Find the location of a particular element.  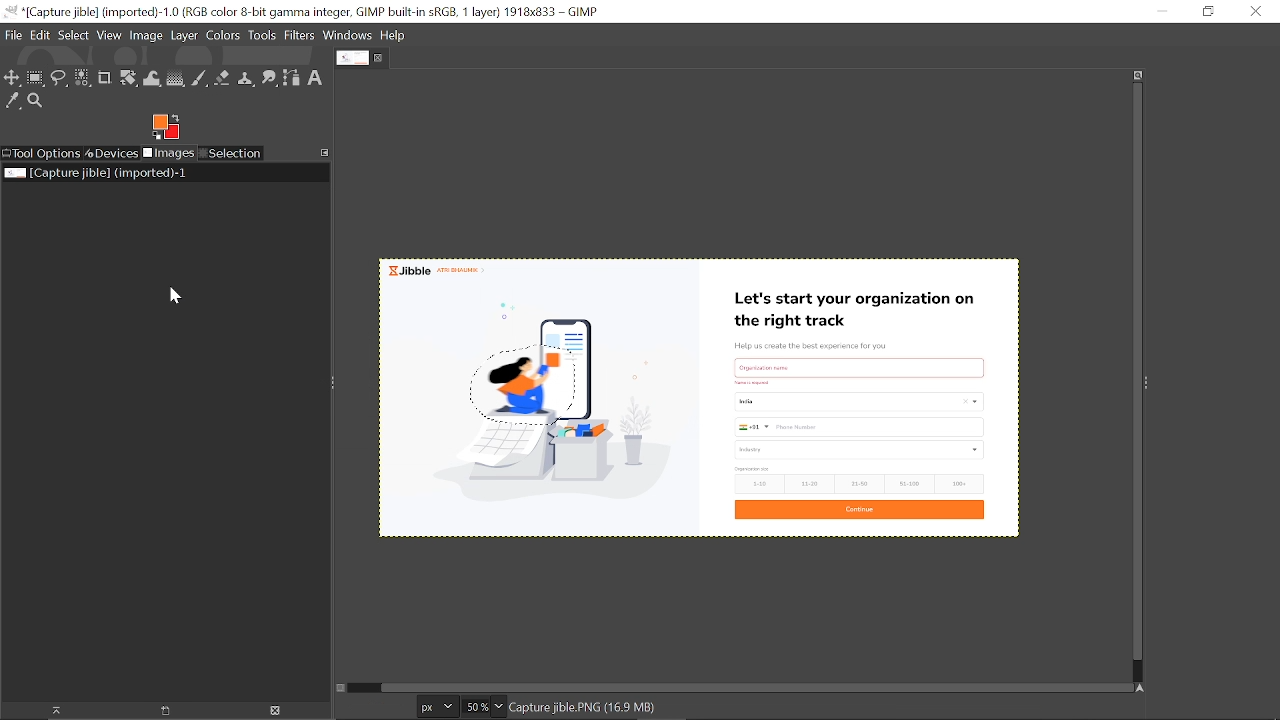

Minimize is located at coordinates (1159, 11).